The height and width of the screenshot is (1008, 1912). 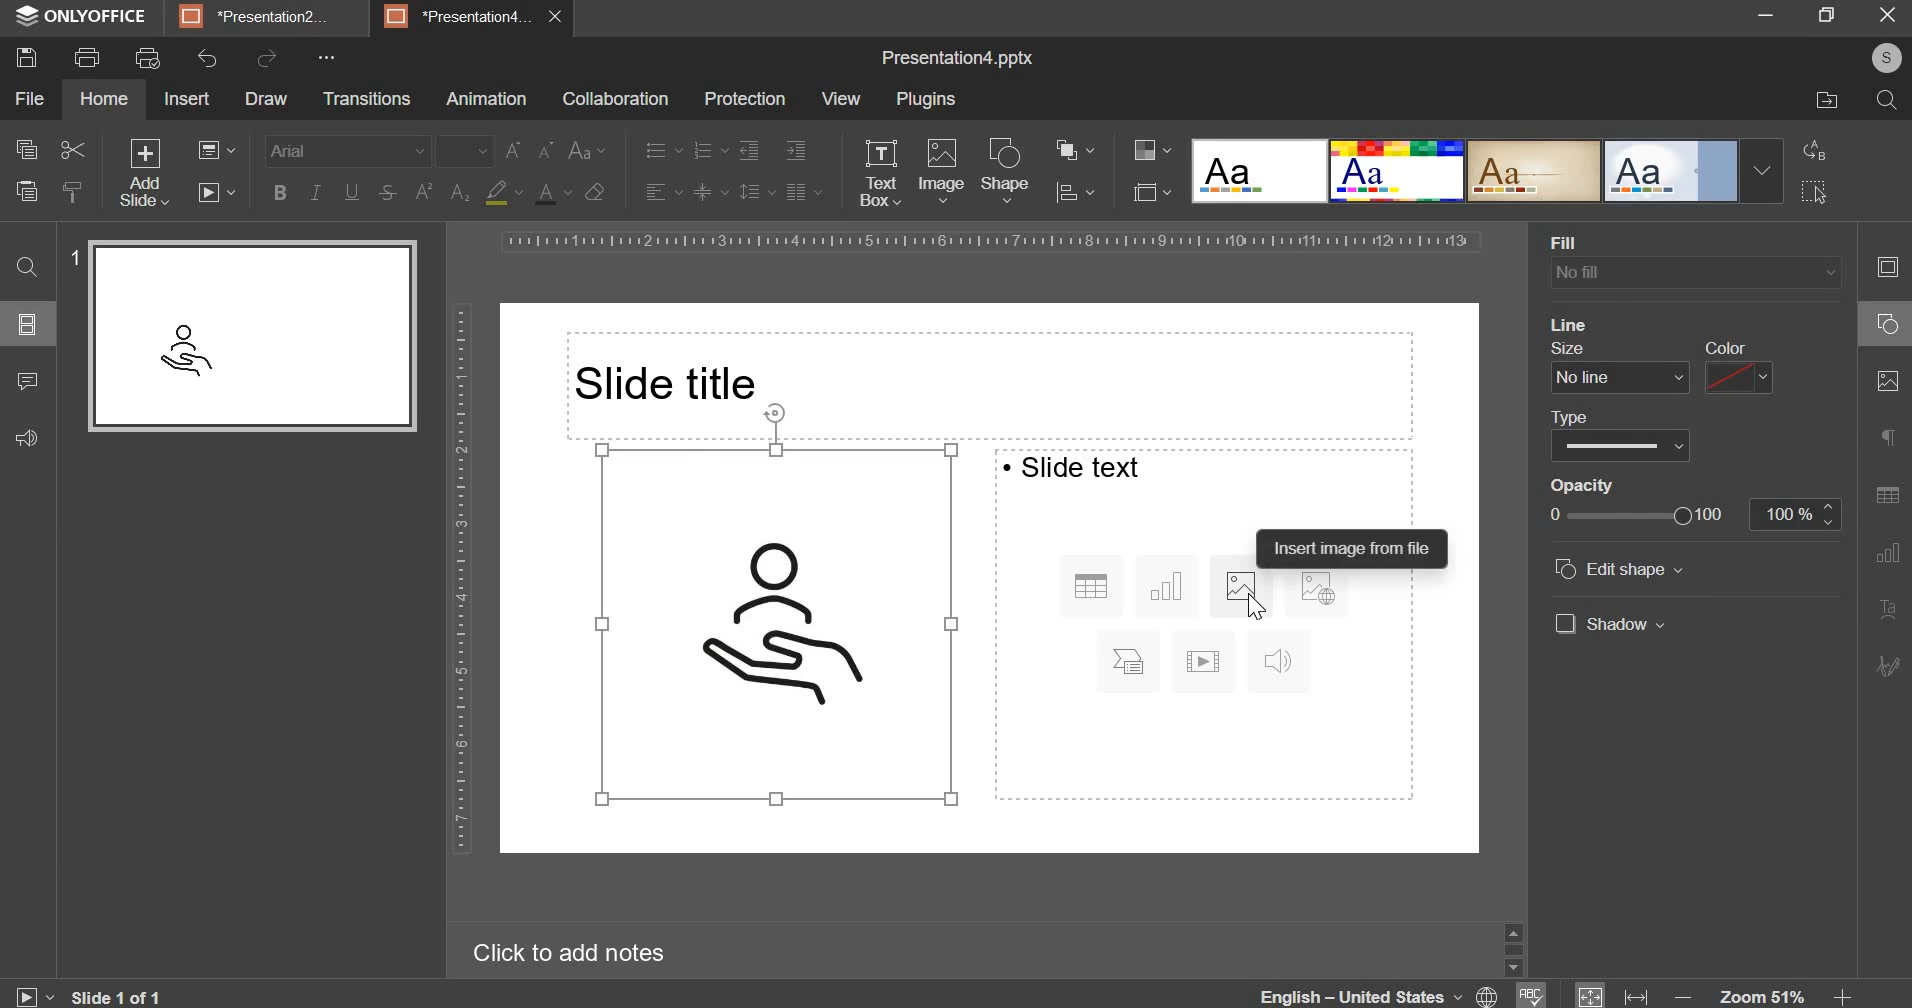 What do you see at coordinates (28, 58) in the screenshot?
I see `save` at bounding box center [28, 58].